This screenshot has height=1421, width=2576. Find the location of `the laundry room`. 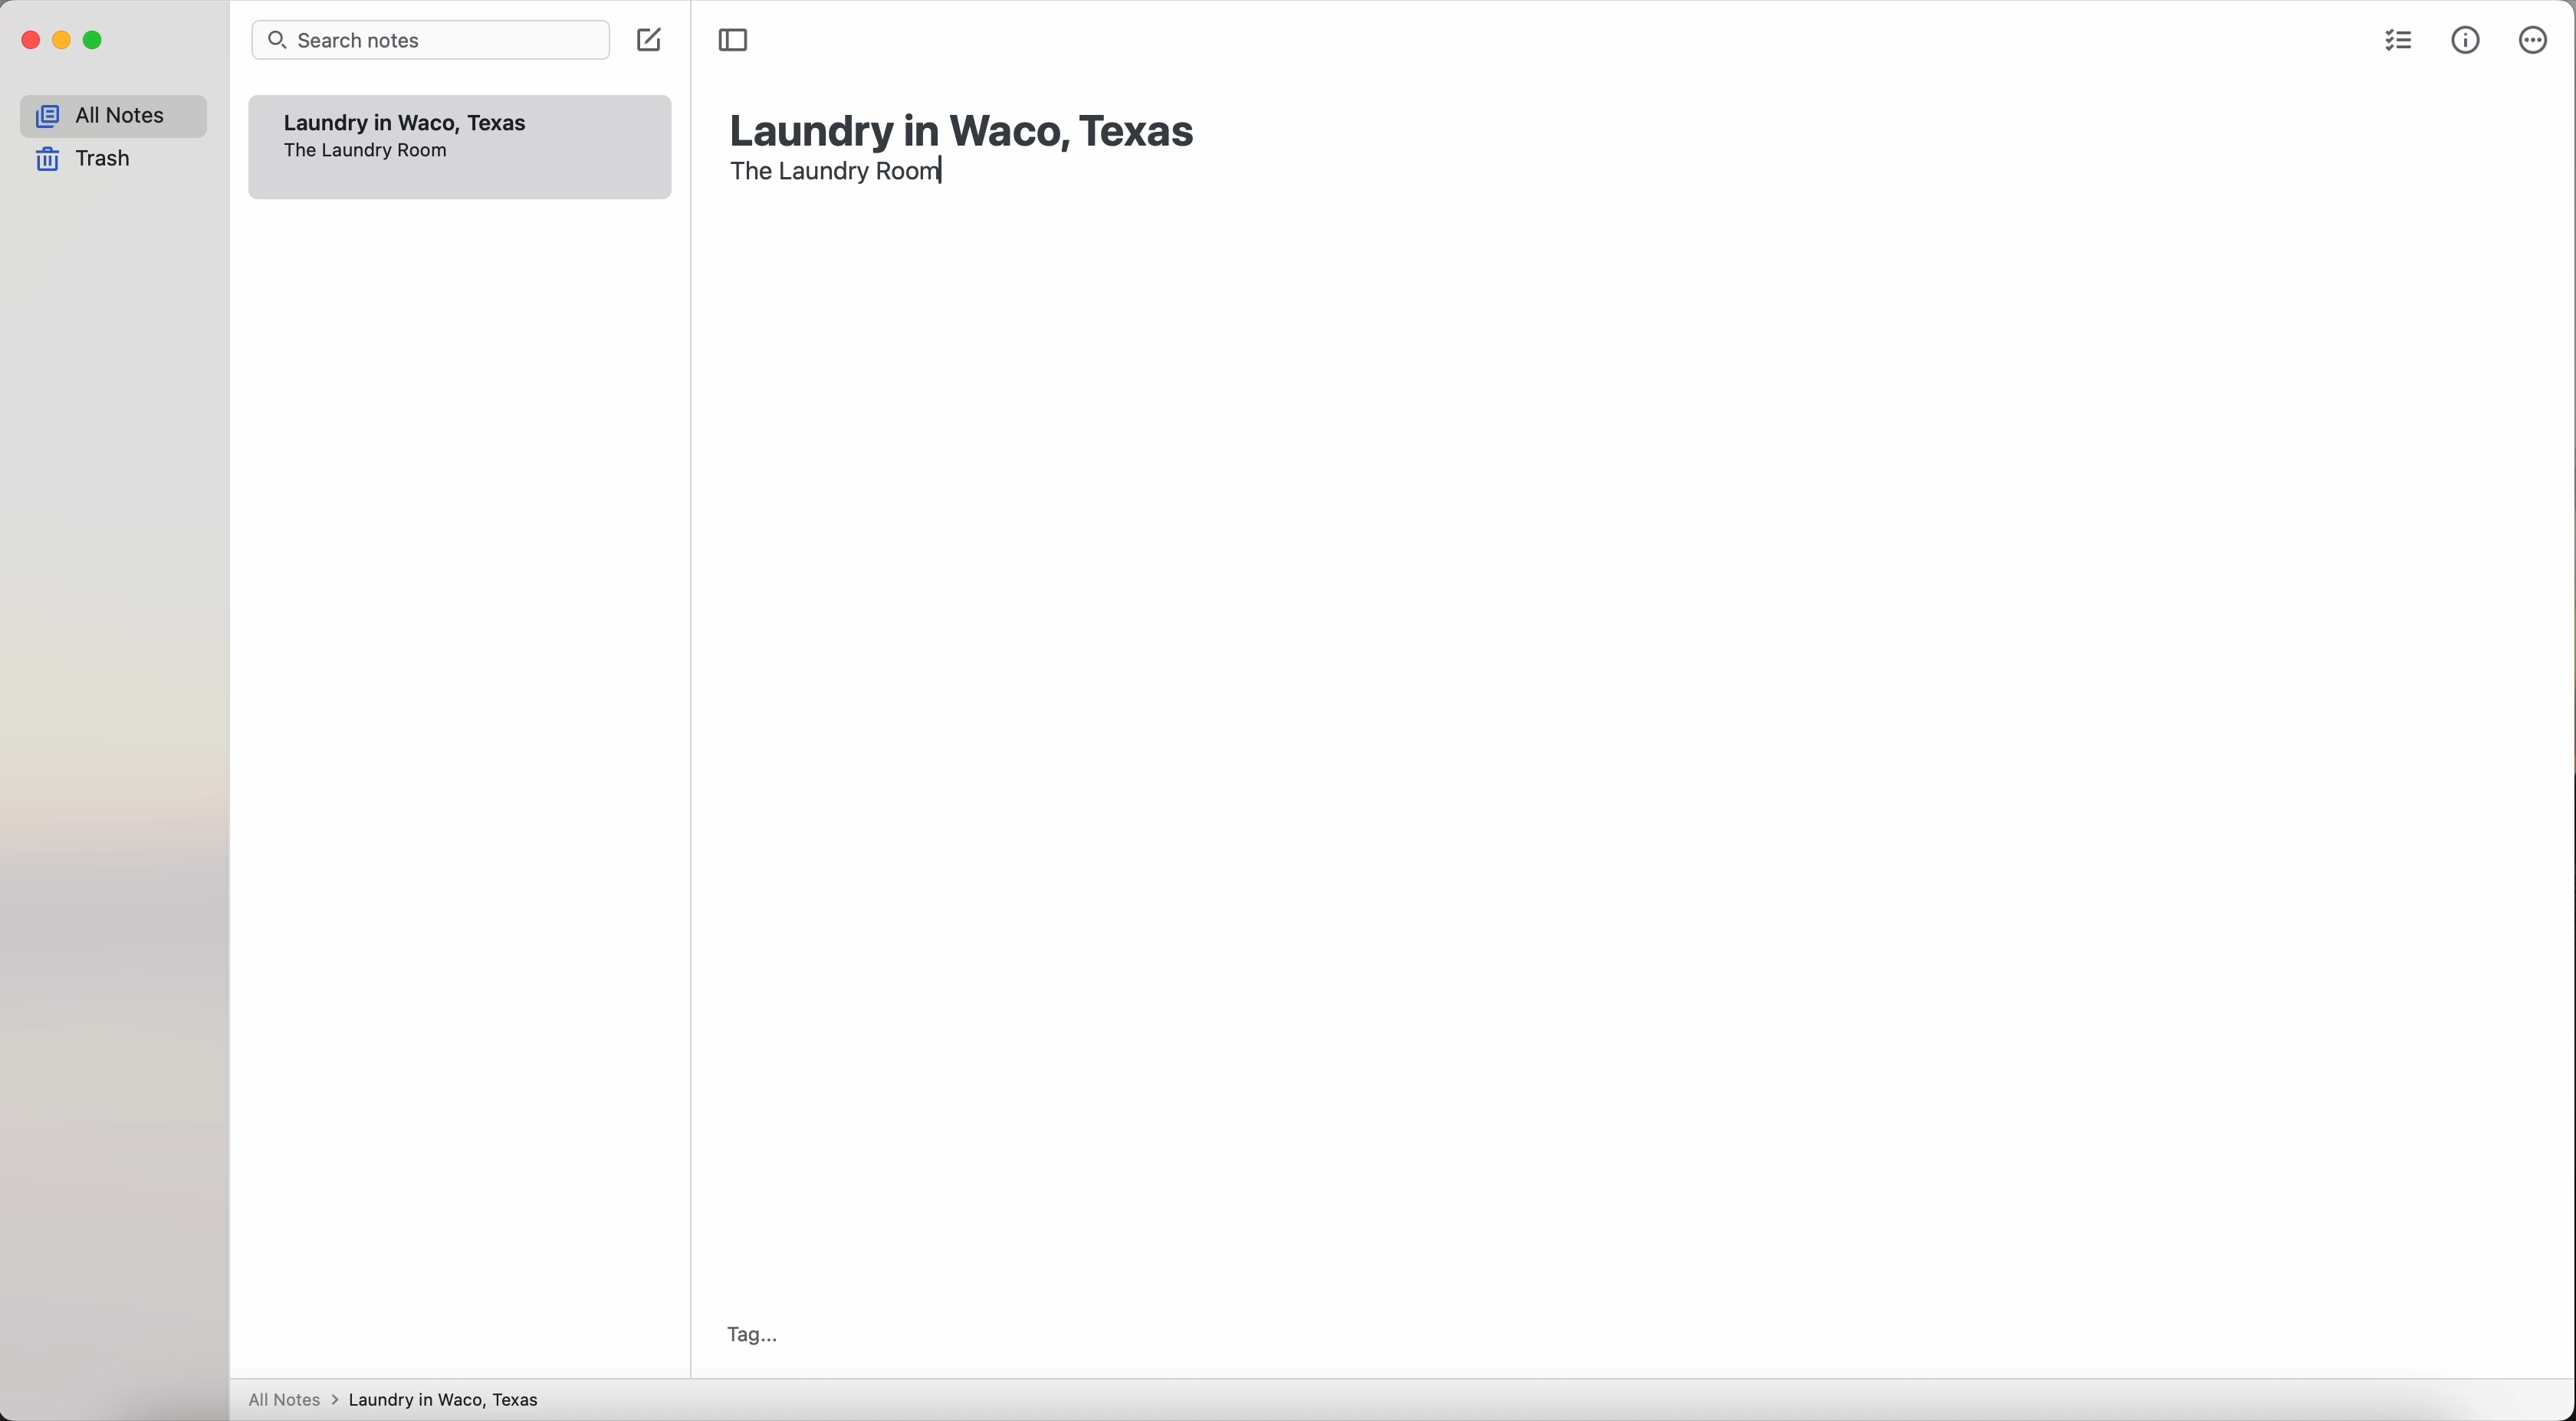

the laundry room is located at coordinates (839, 173).